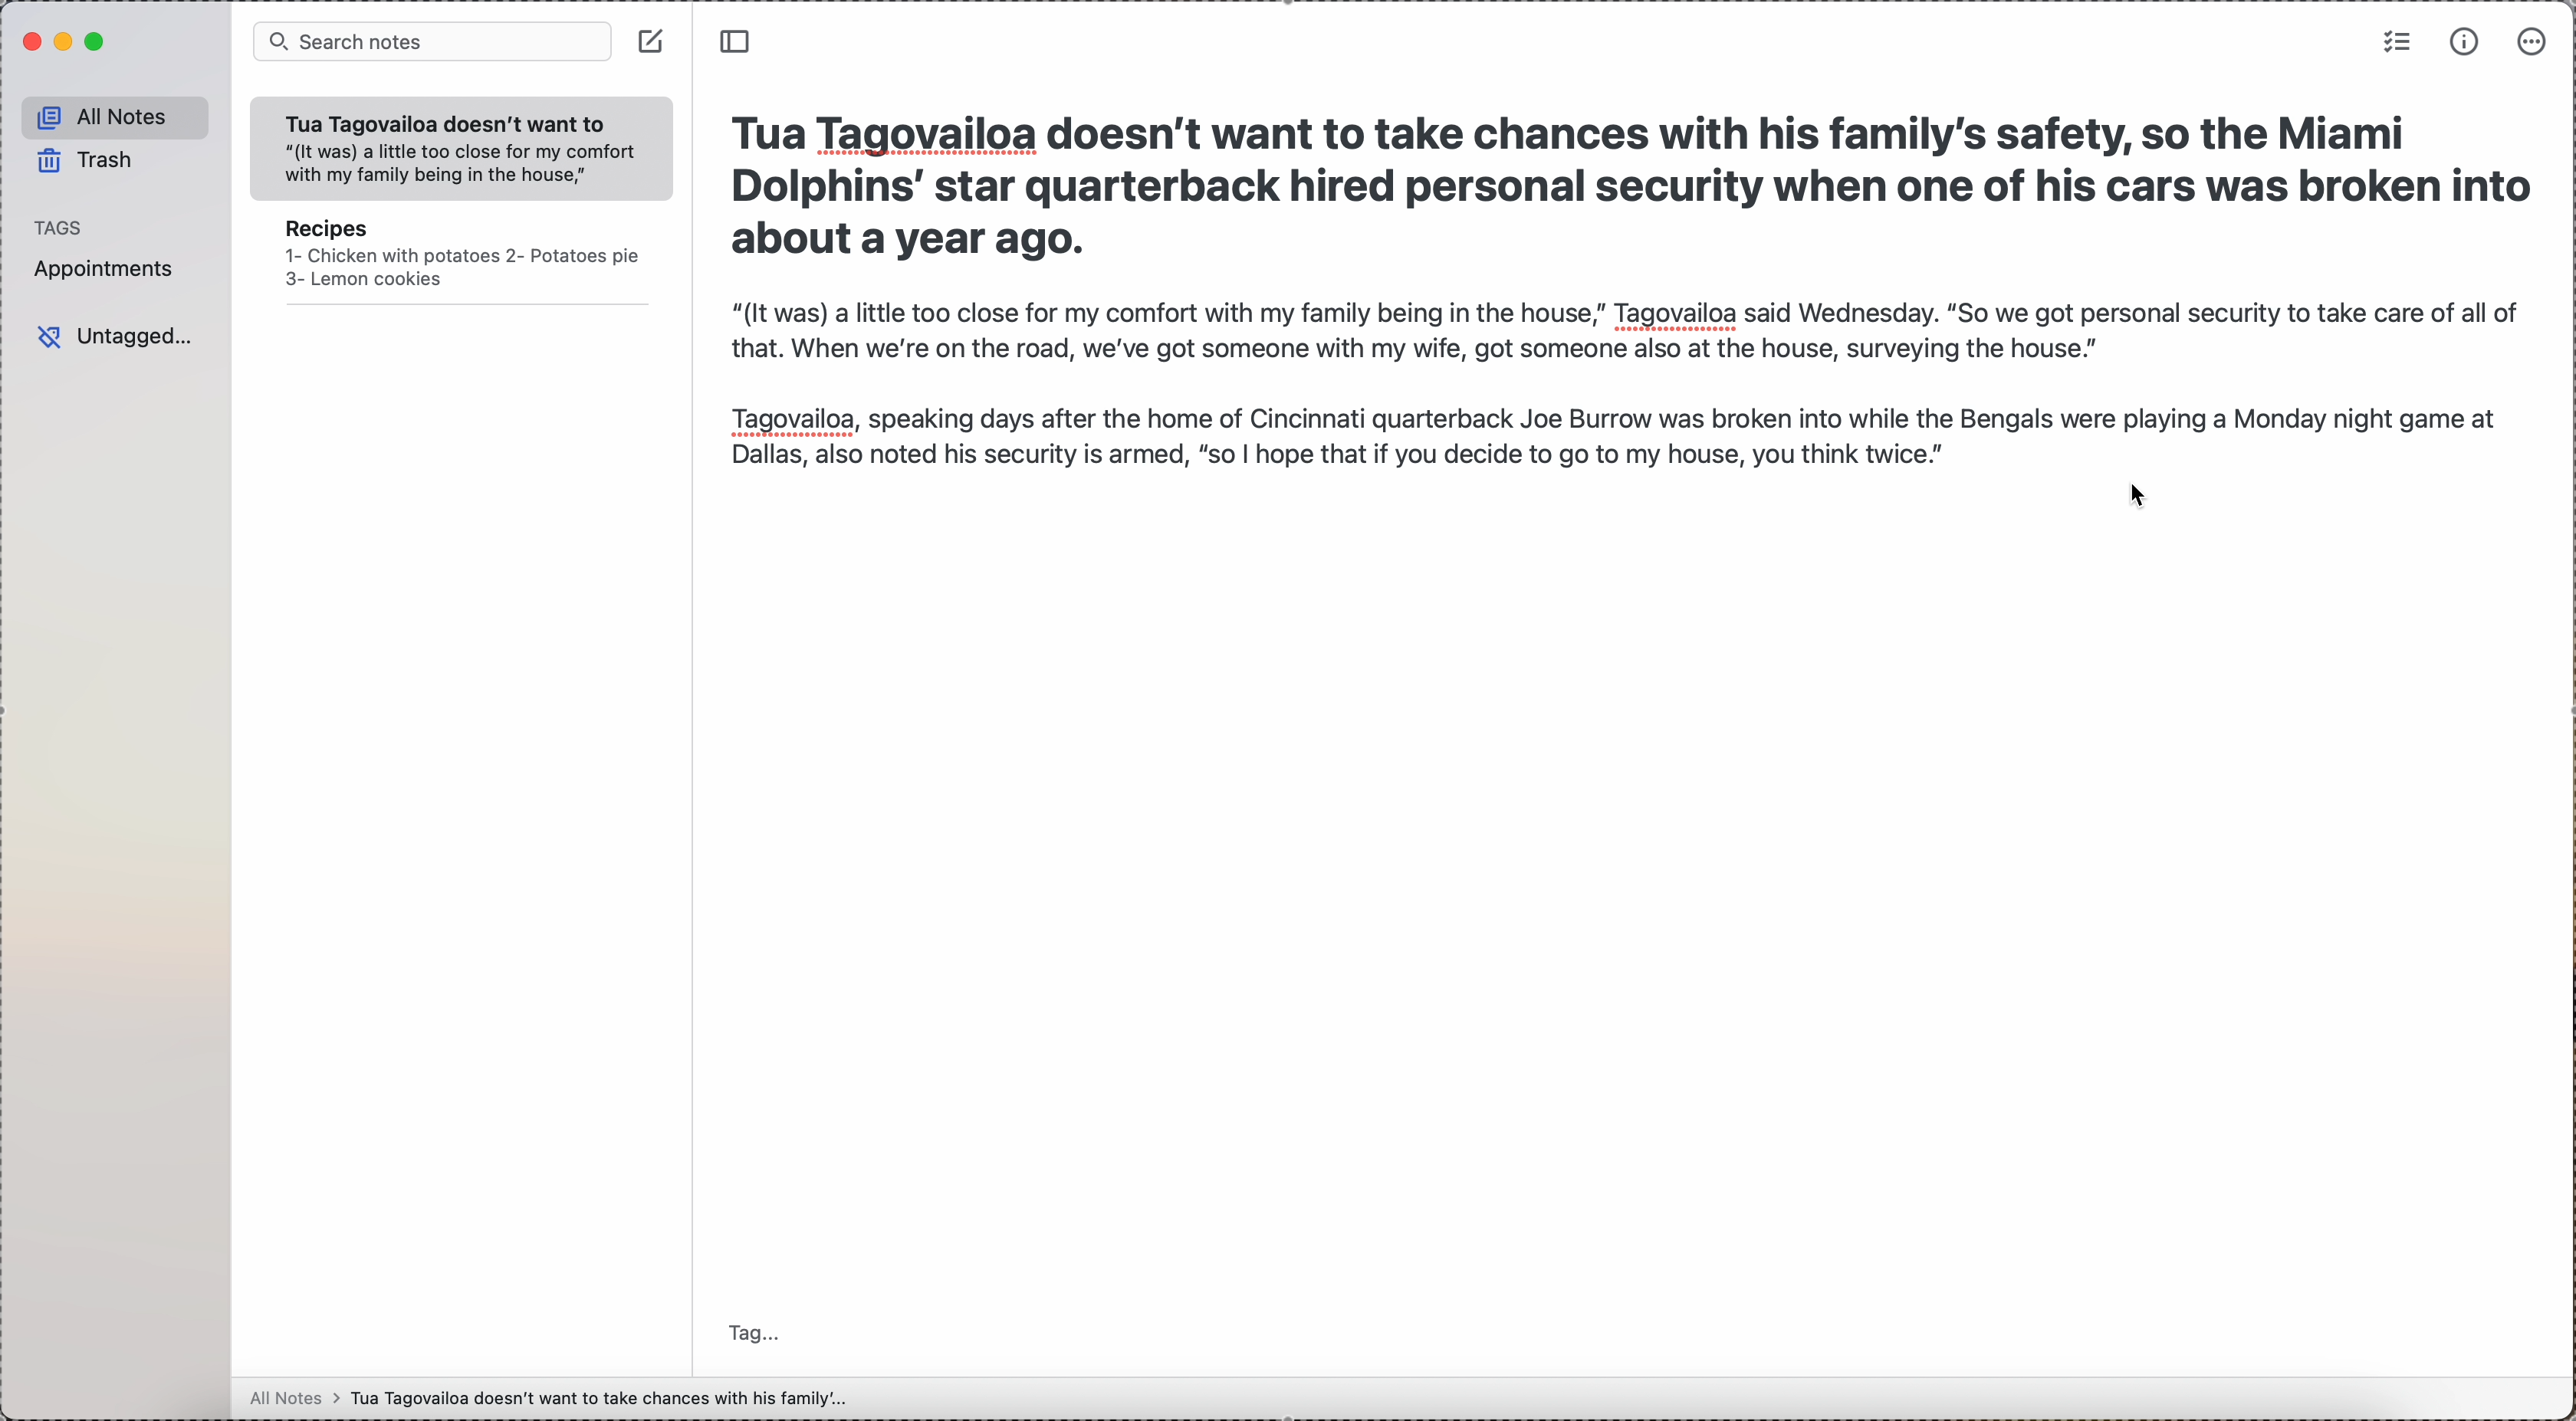 The image size is (2576, 1421). What do you see at coordinates (739, 44) in the screenshot?
I see `toggle sidebar` at bounding box center [739, 44].